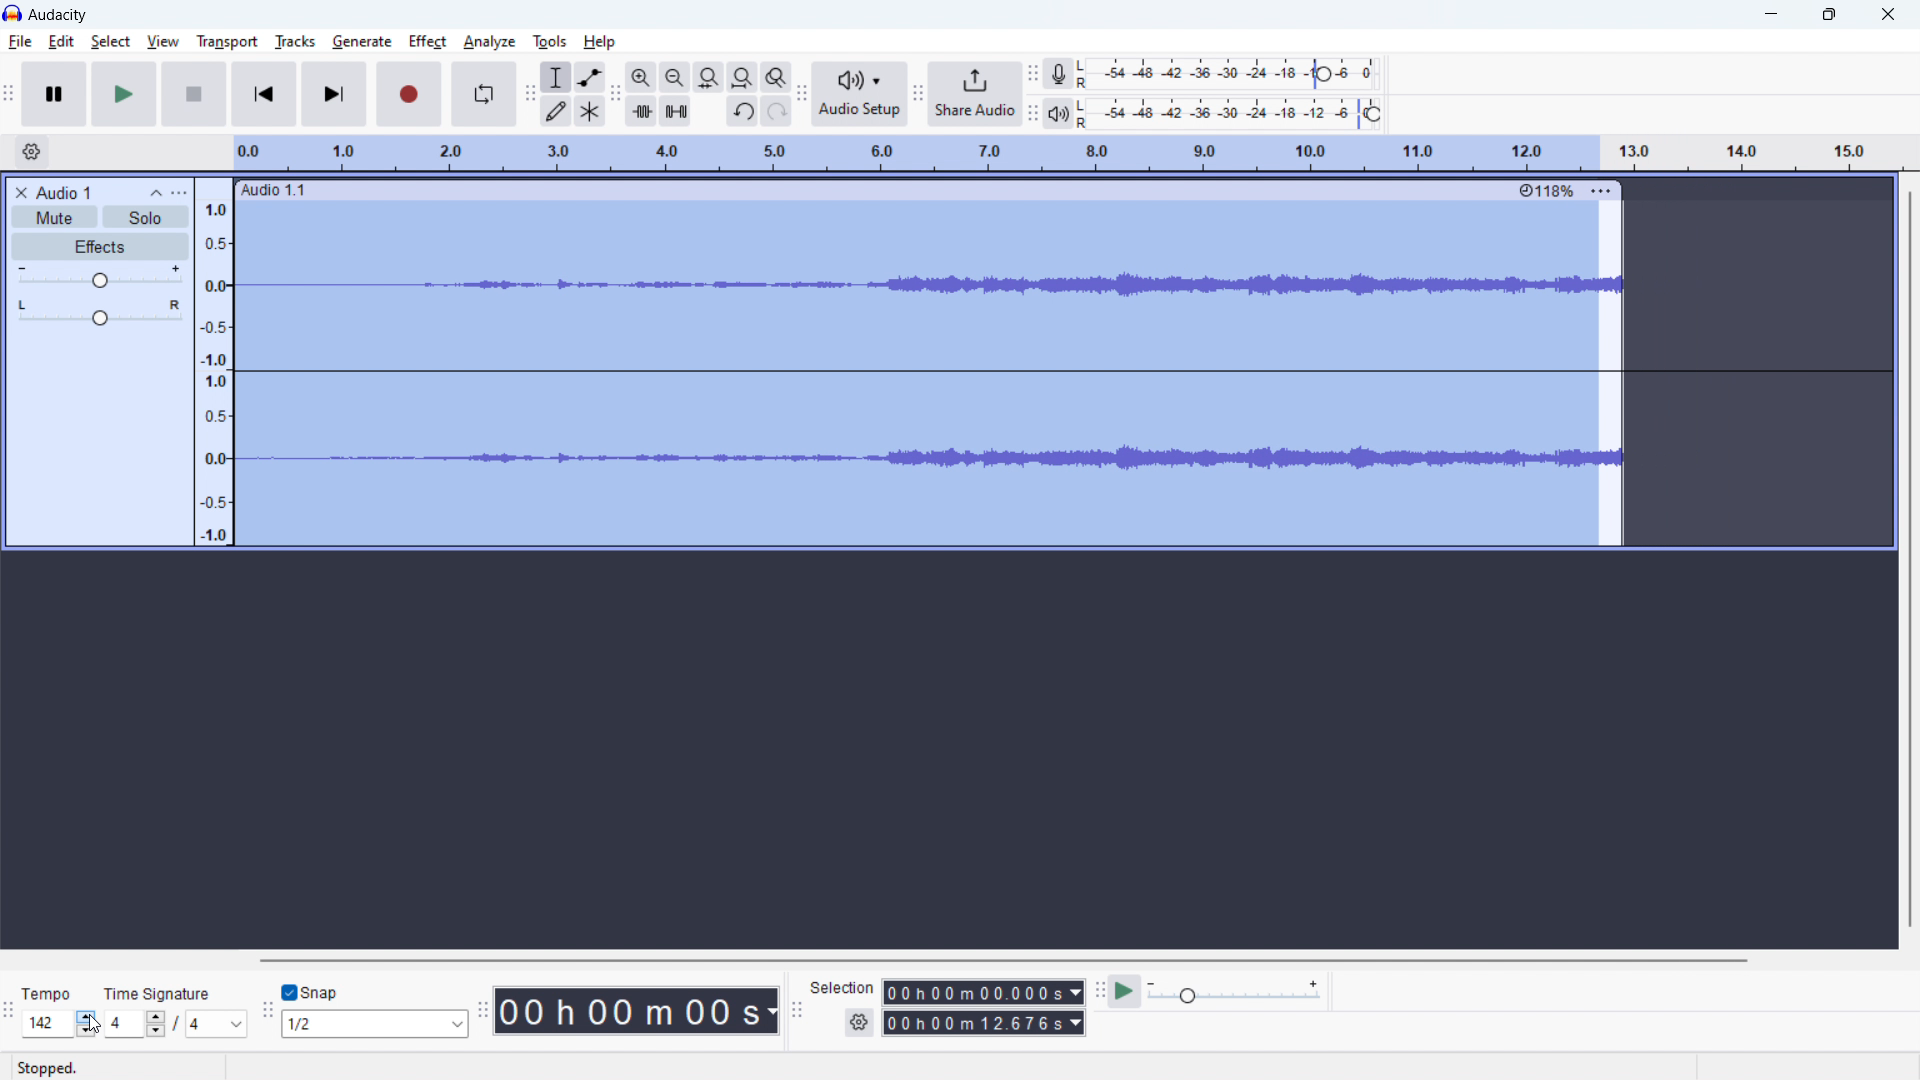 The height and width of the screenshot is (1080, 1920). Describe the element at coordinates (776, 77) in the screenshot. I see `toggle zoom` at that location.